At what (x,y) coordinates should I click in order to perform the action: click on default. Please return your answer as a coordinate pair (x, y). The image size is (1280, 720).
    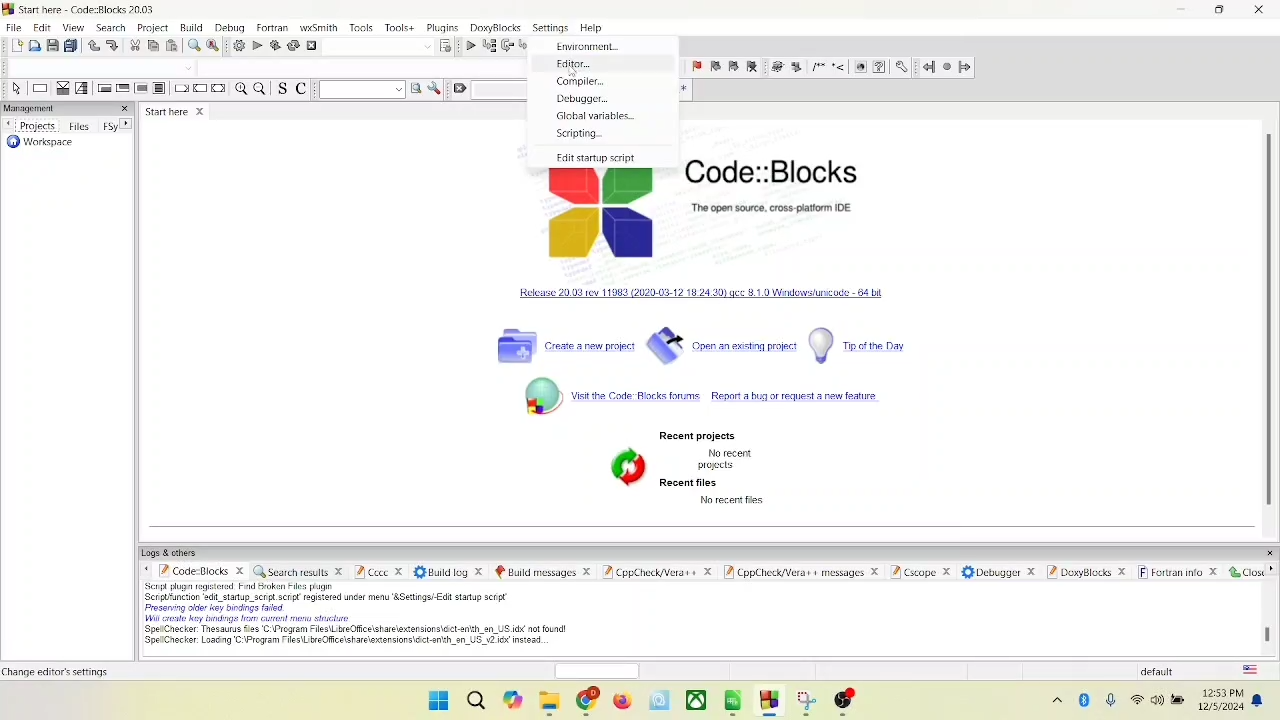
    Looking at the image, I should click on (1169, 670).